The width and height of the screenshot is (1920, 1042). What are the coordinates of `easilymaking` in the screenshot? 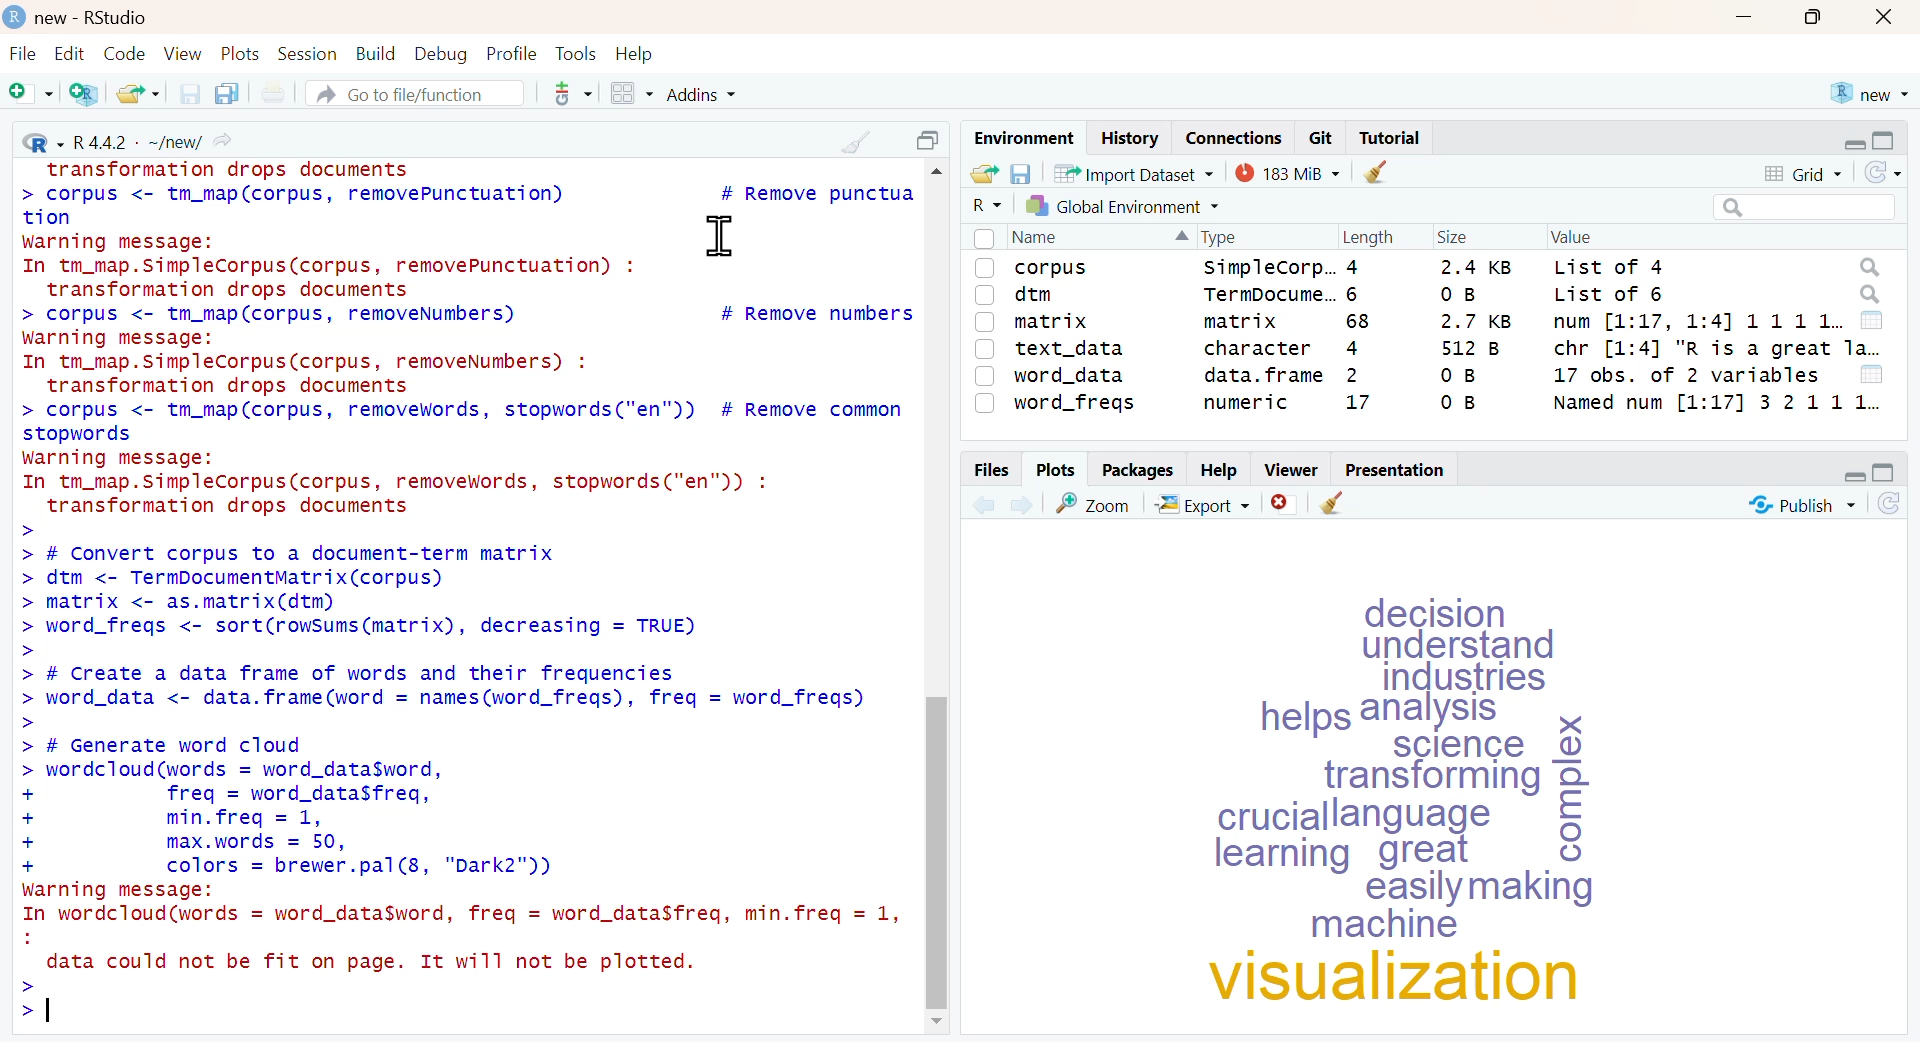 It's located at (1488, 889).